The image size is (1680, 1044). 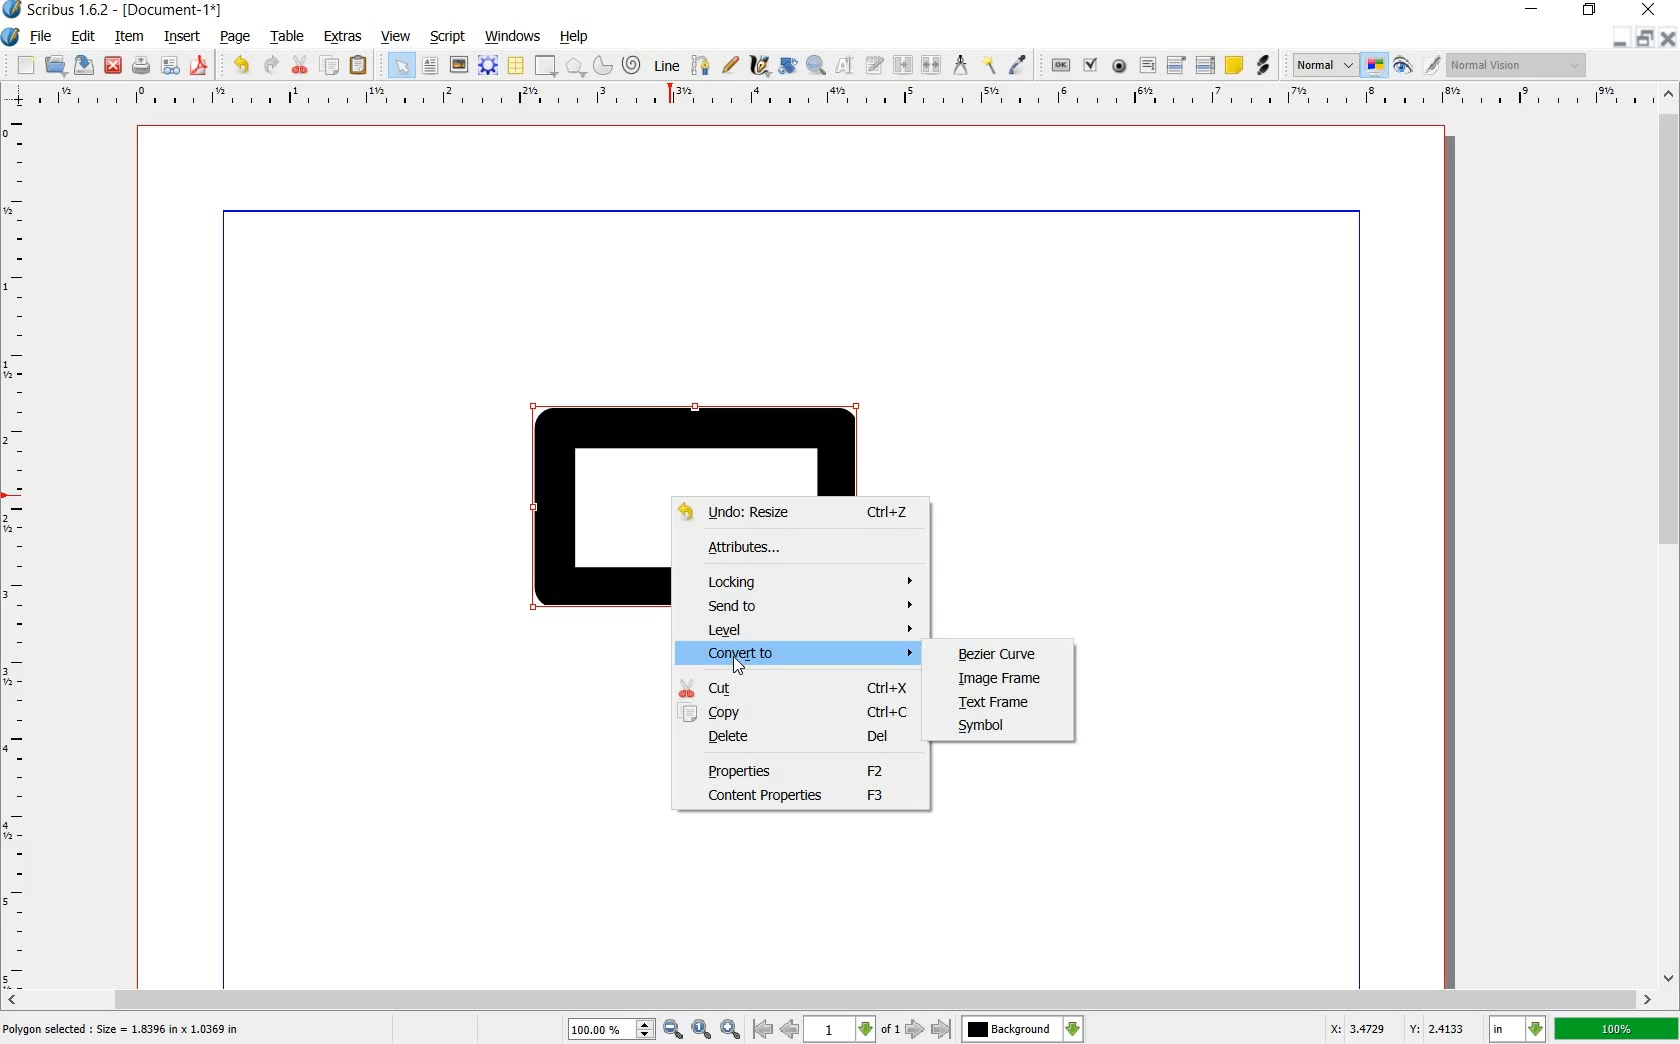 I want to click on toggle color management system, so click(x=1375, y=66).